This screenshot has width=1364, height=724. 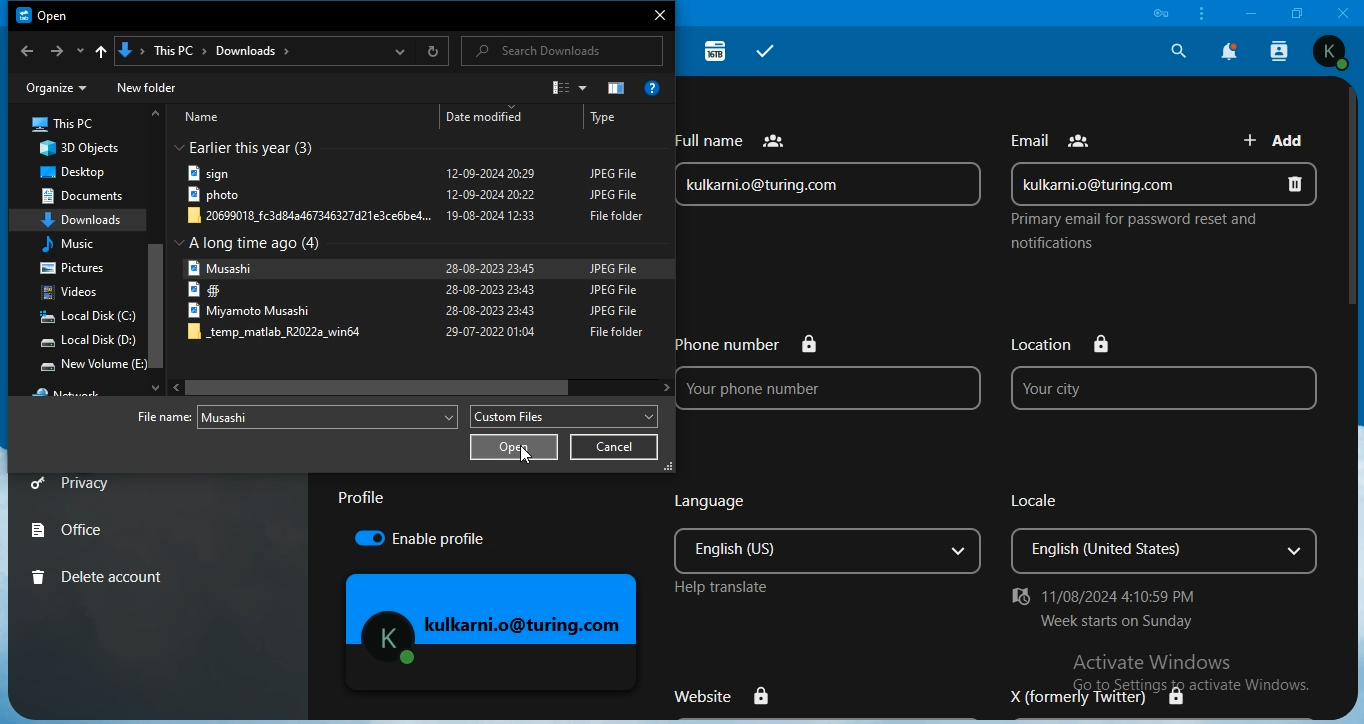 What do you see at coordinates (84, 220) in the screenshot?
I see `downloads` at bounding box center [84, 220].